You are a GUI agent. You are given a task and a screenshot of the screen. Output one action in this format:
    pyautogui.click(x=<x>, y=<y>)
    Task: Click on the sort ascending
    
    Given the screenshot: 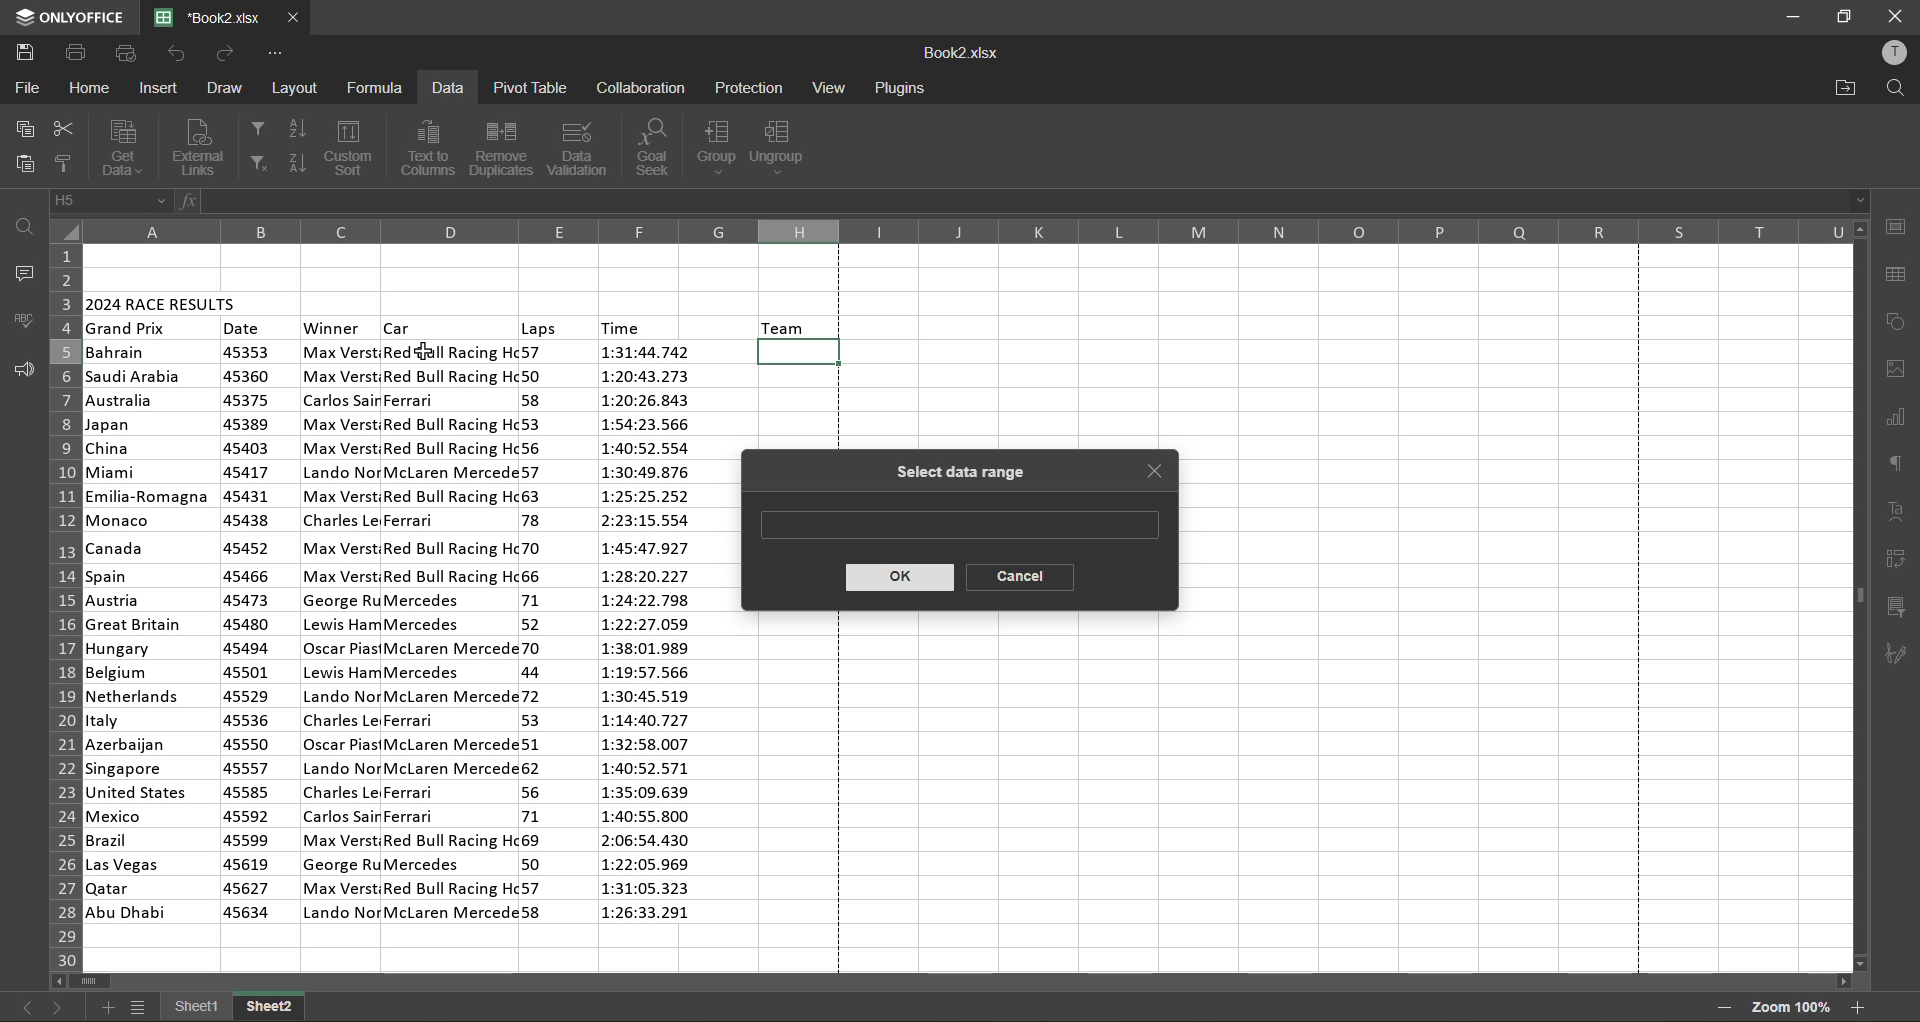 What is the action you would take?
    pyautogui.click(x=304, y=130)
    